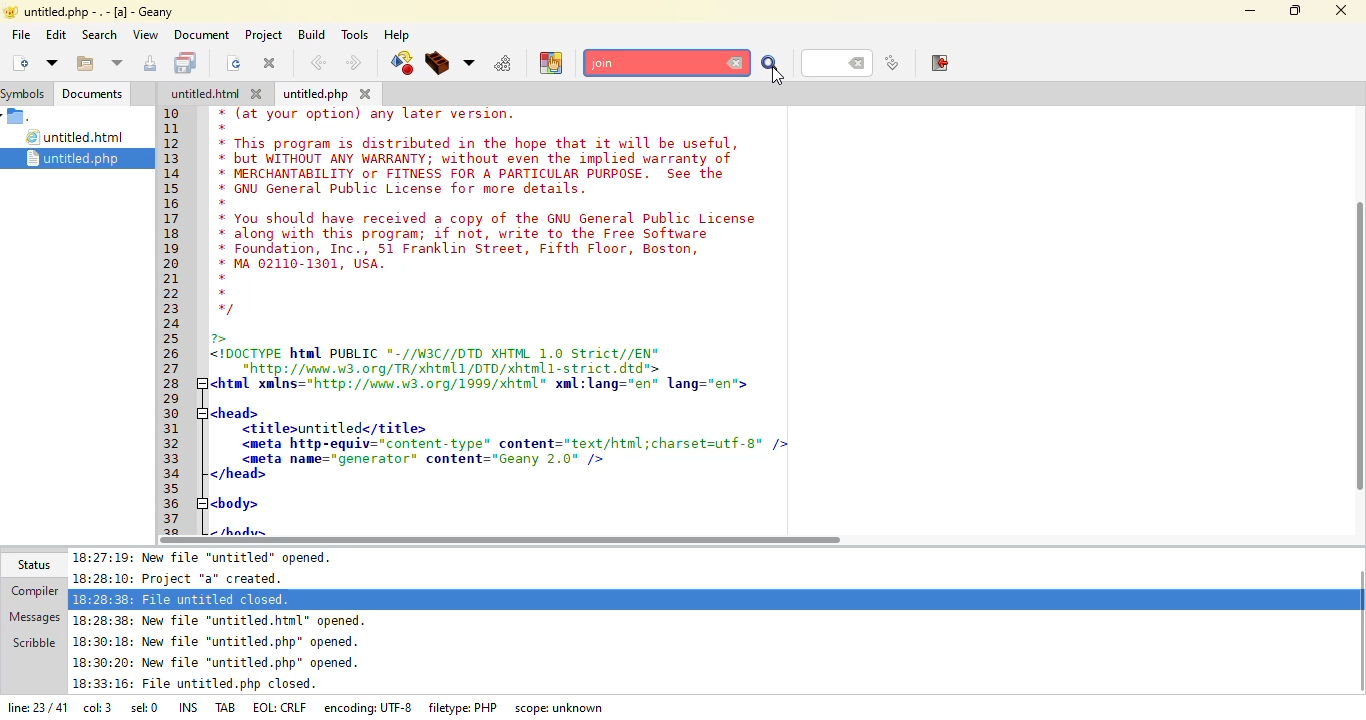  What do you see at coordinates (335, 429) in the screenshot?
I see `<title>untitled</title>` at bounding box center [335, 429].